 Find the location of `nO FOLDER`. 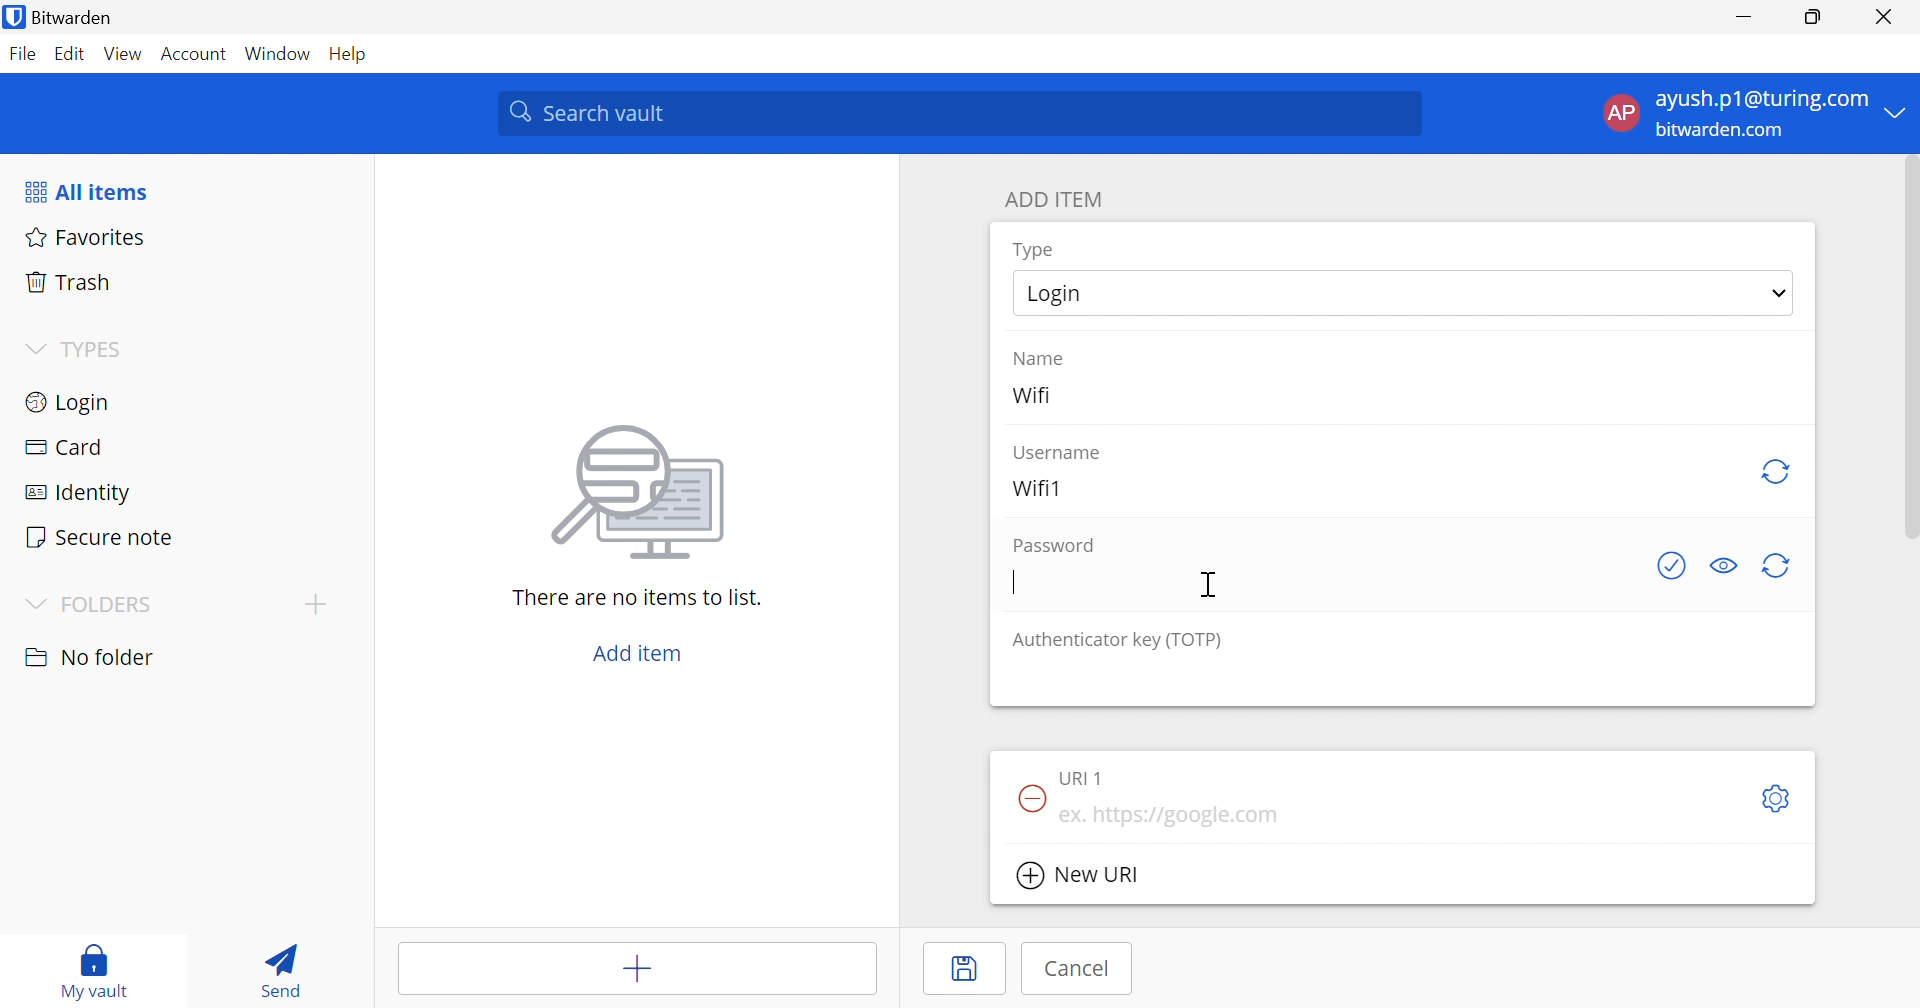

nO FOLDER is located at coordinates (89, 657).